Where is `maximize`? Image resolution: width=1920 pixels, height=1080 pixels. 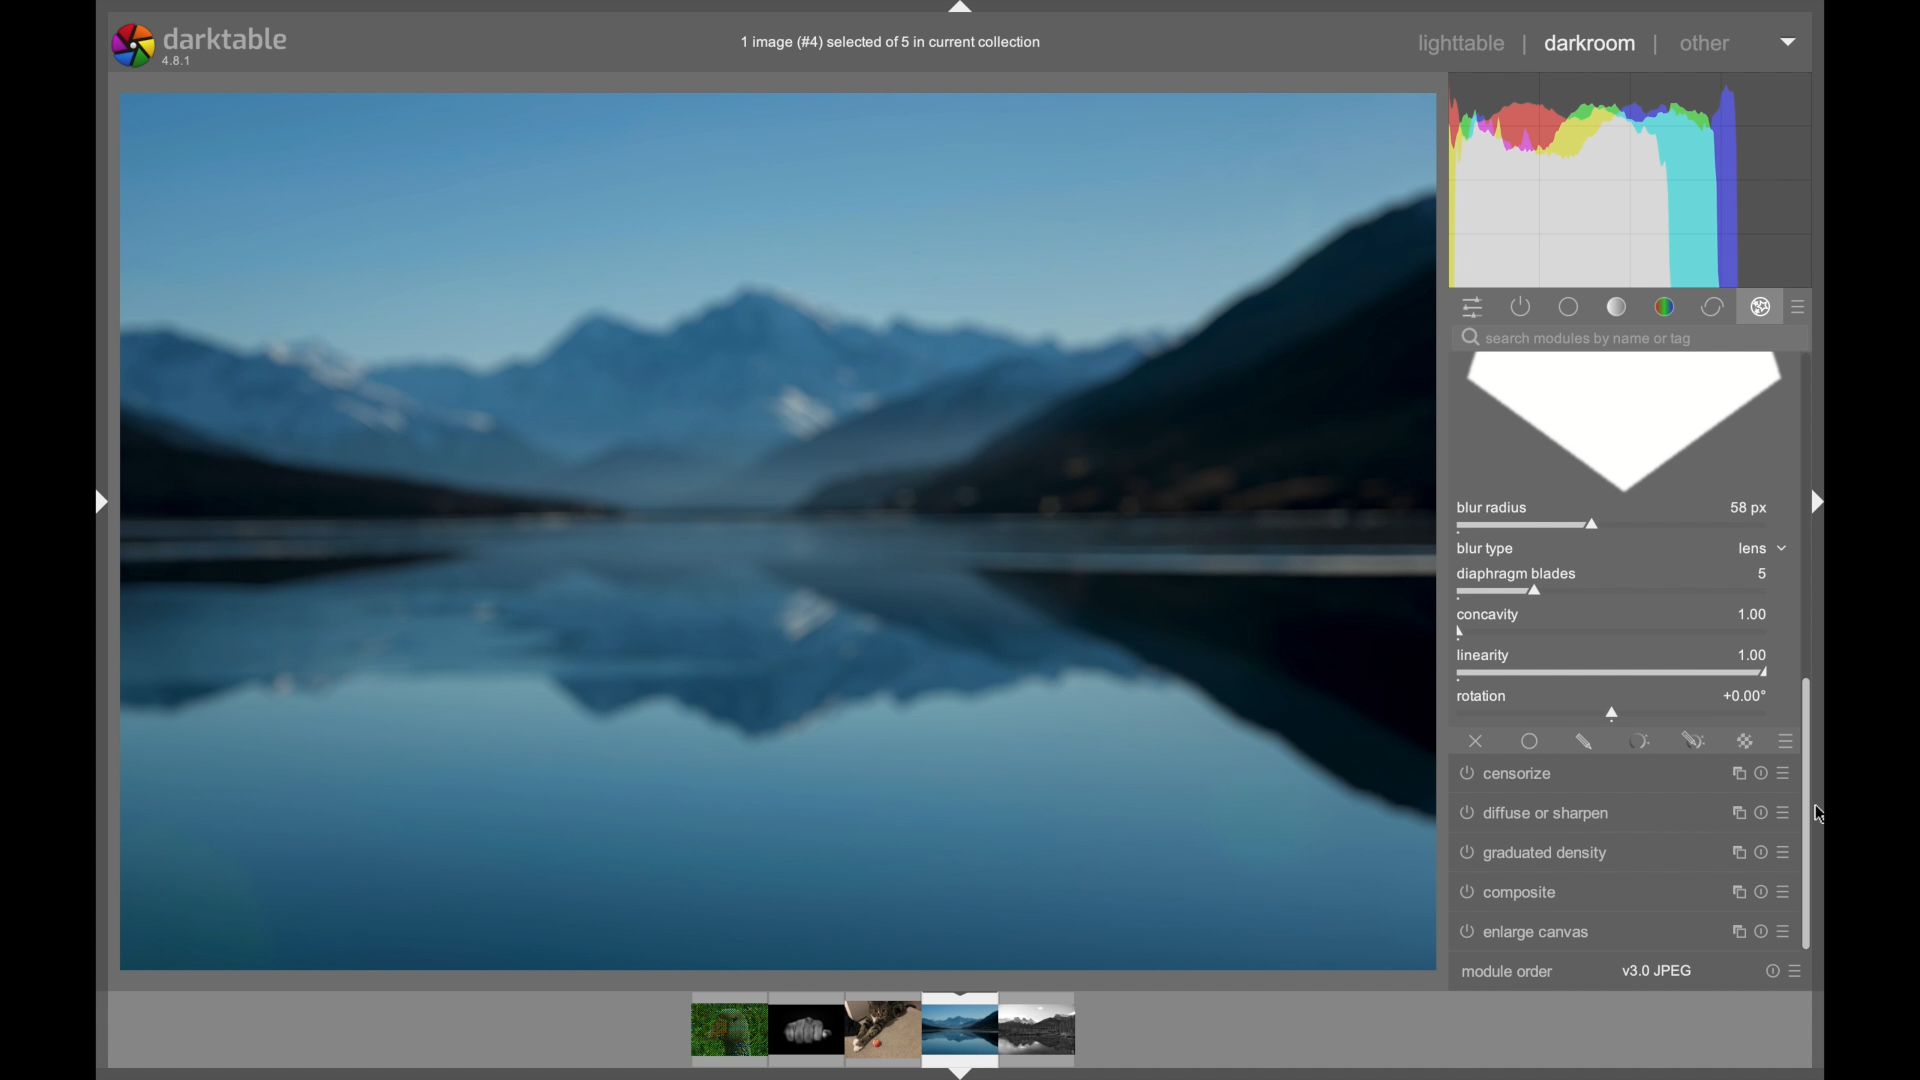
maximize is located at coordinates (1735, 771).